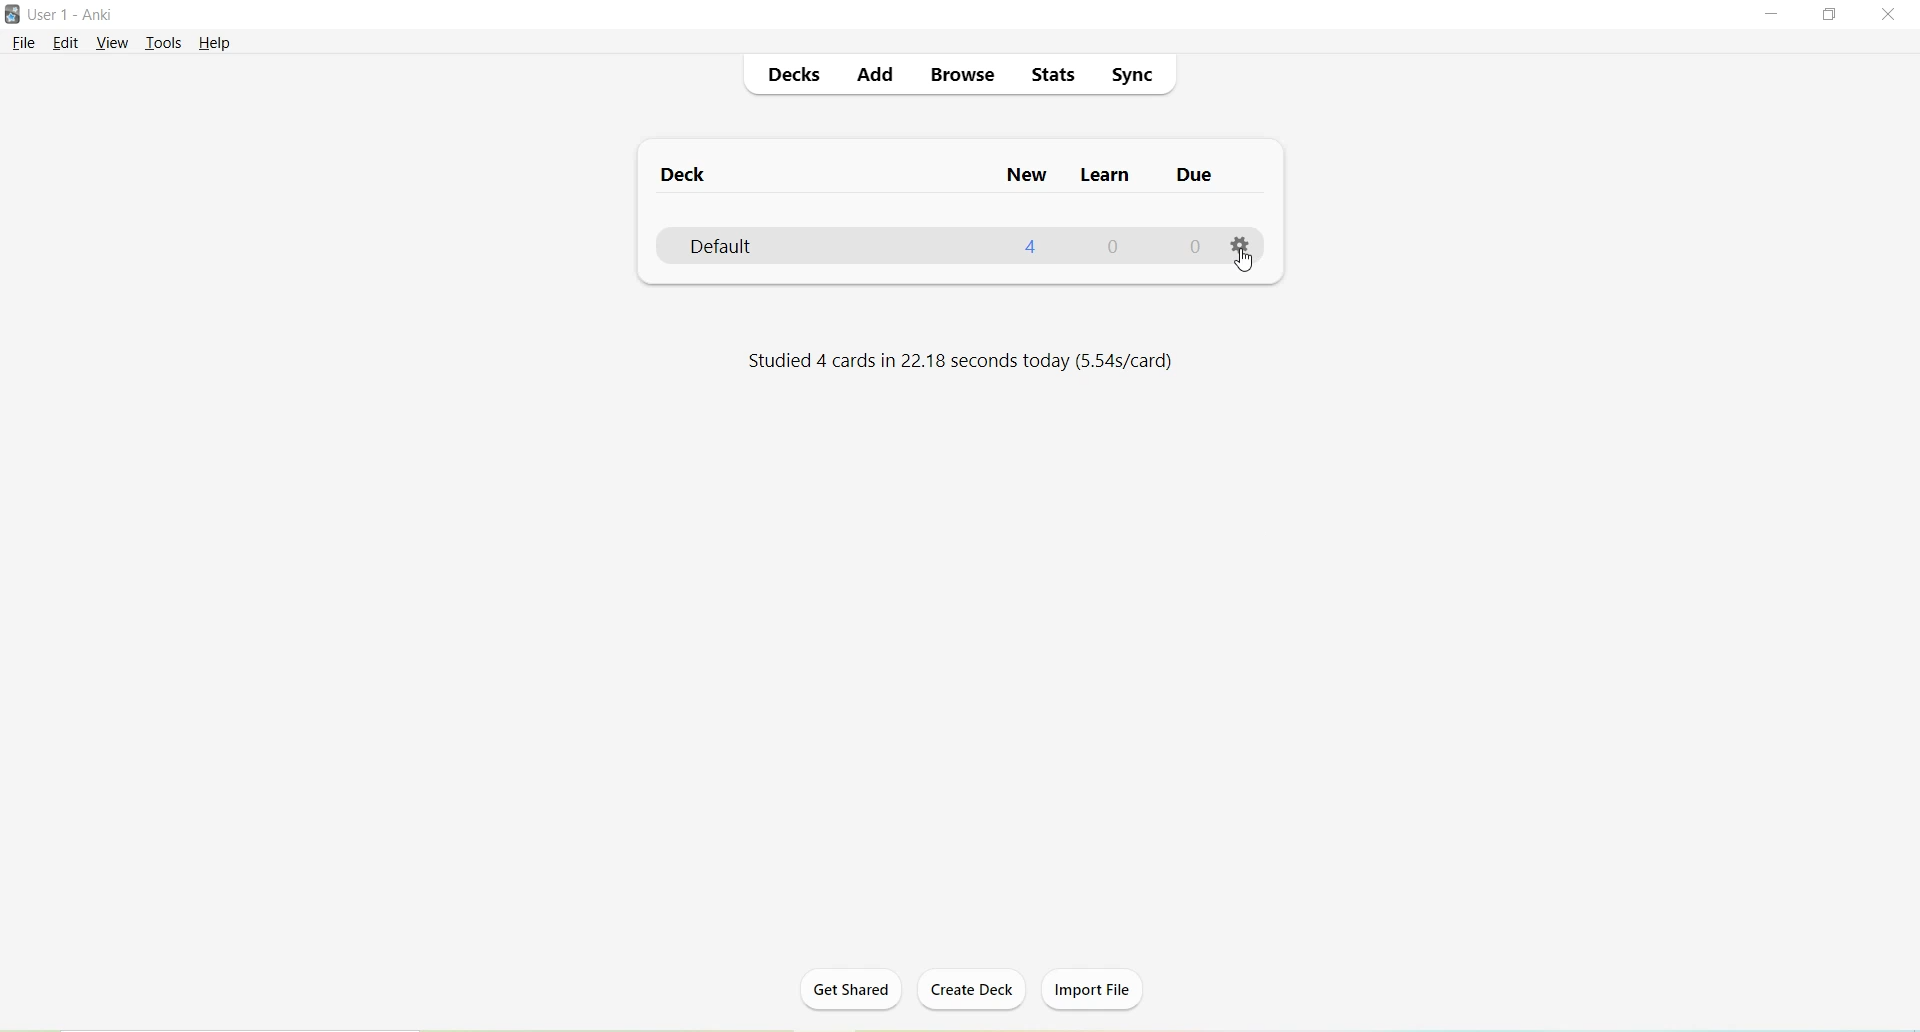  Describe the element at coordinates (1191, 249) in the screenshot. I see `0` at that location.